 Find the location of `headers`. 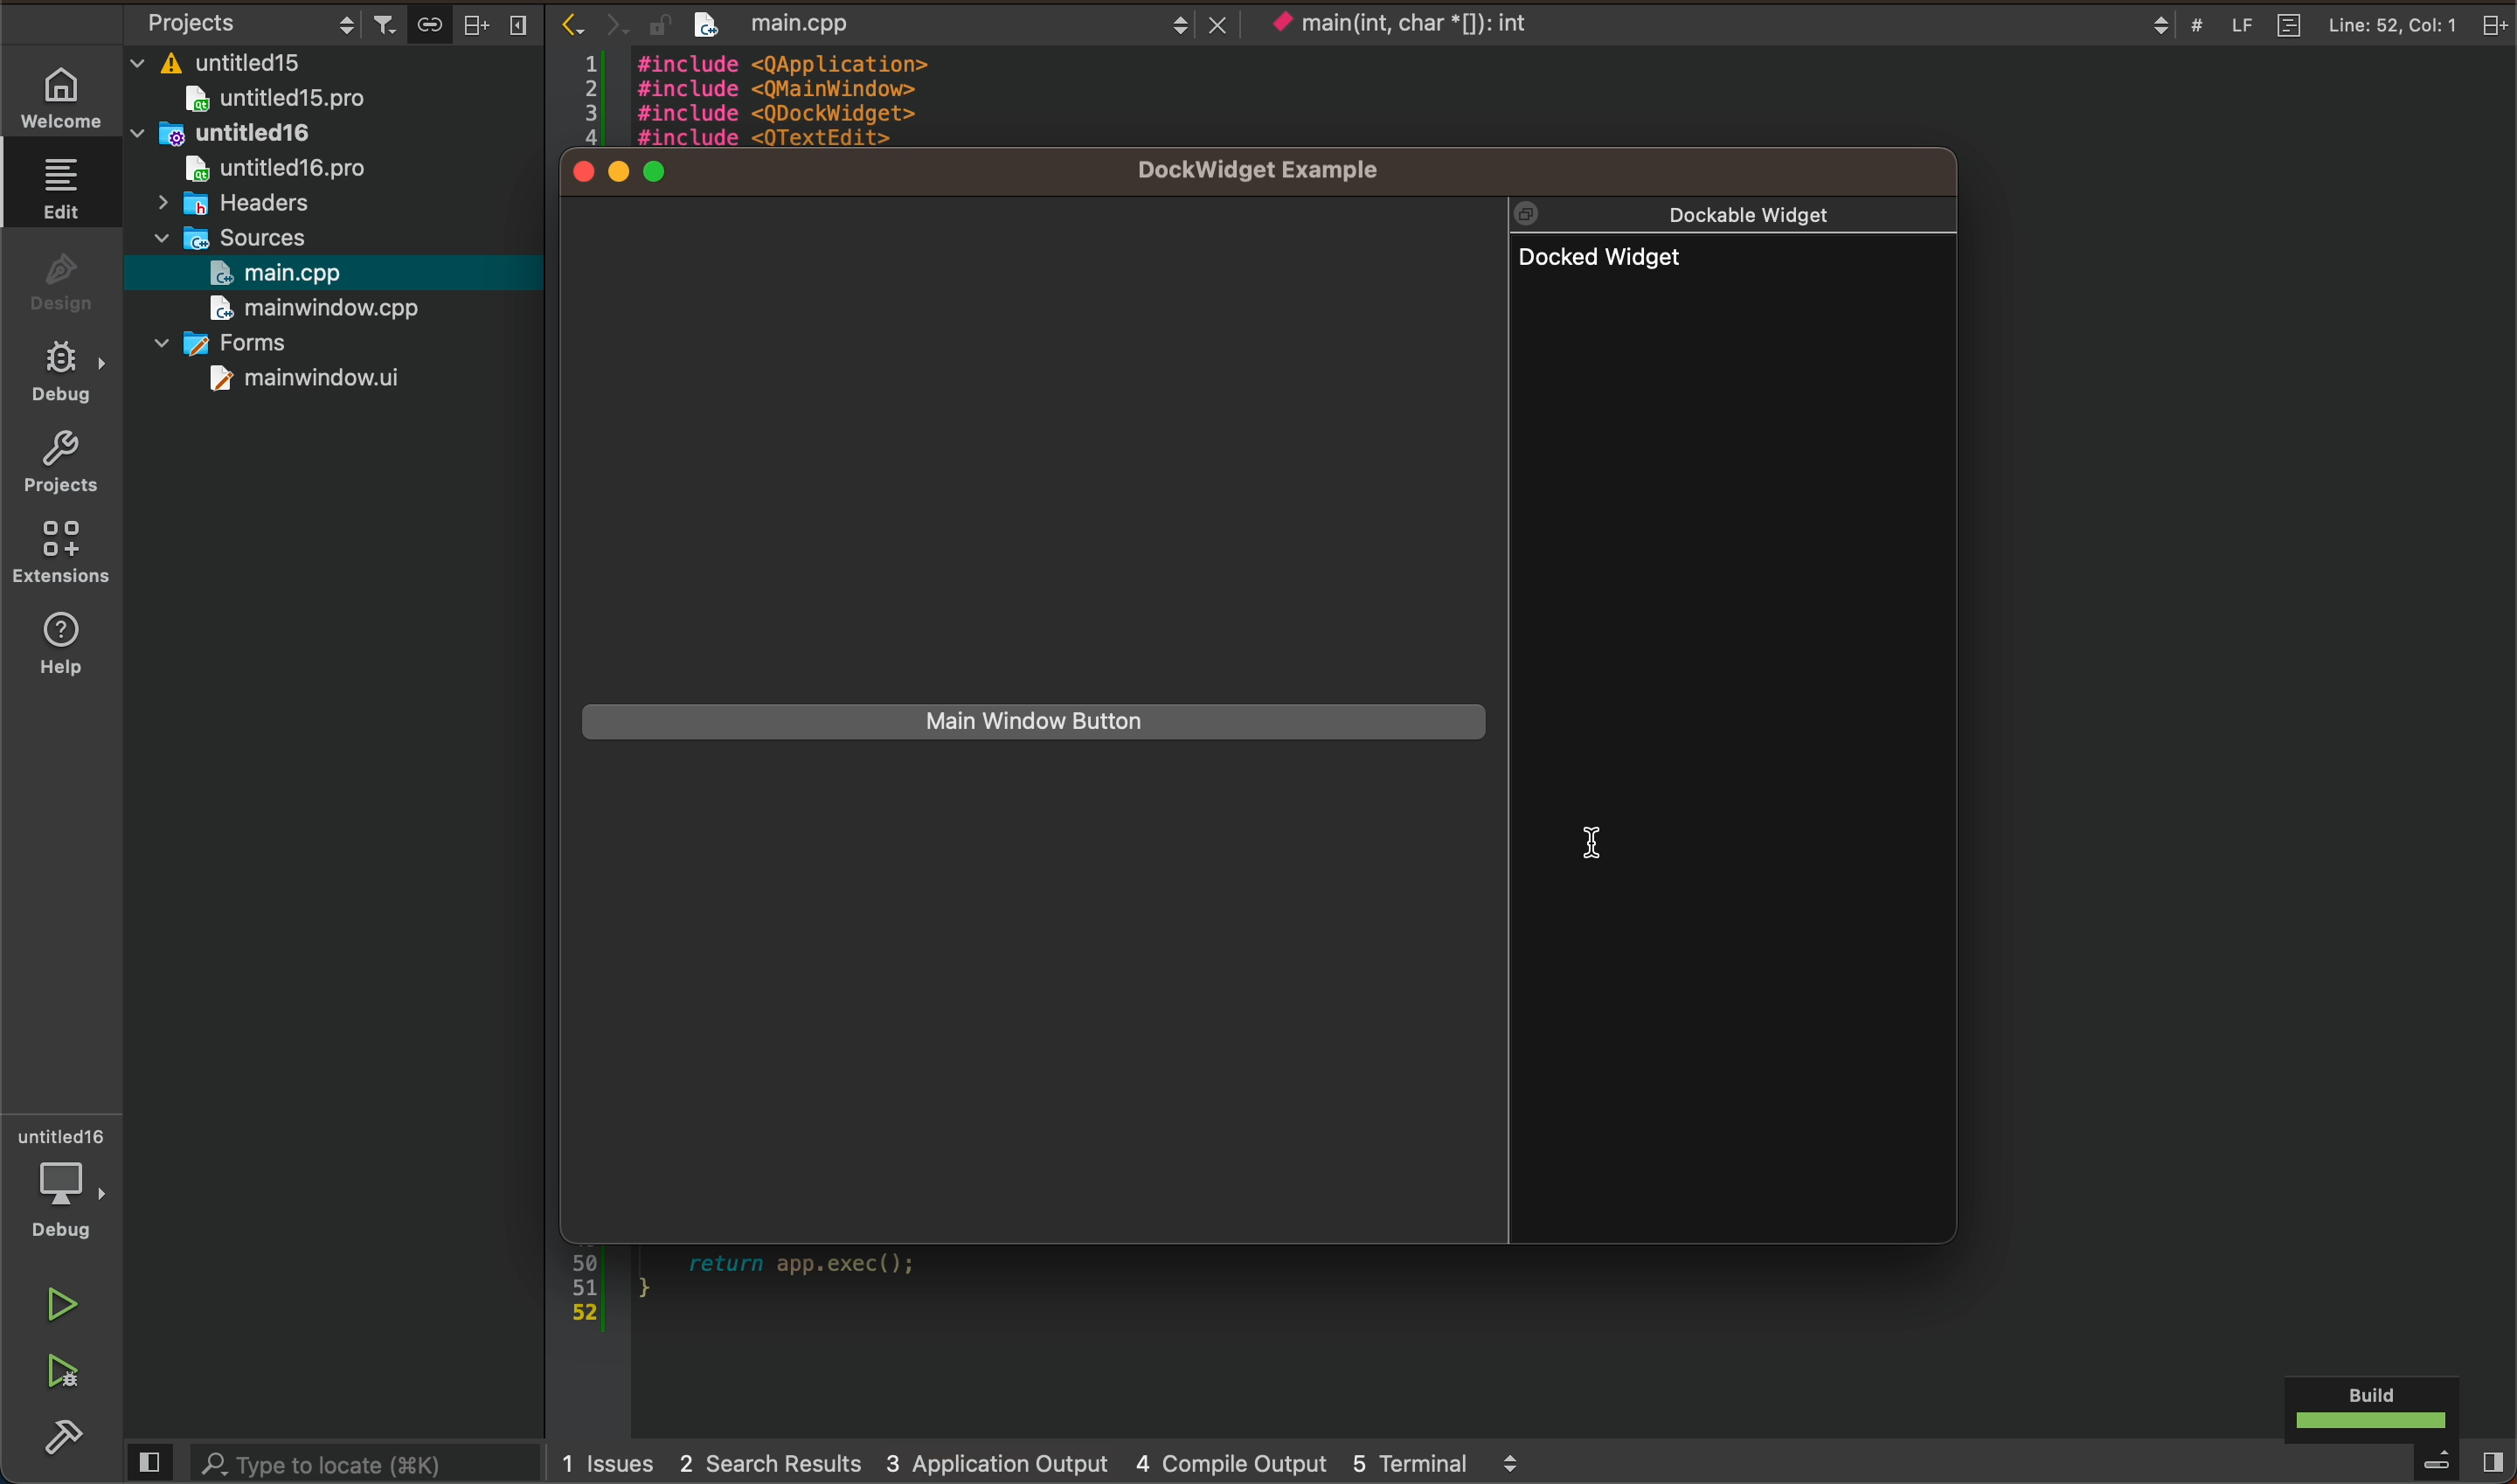

headers is located at coordinates (248, 202).